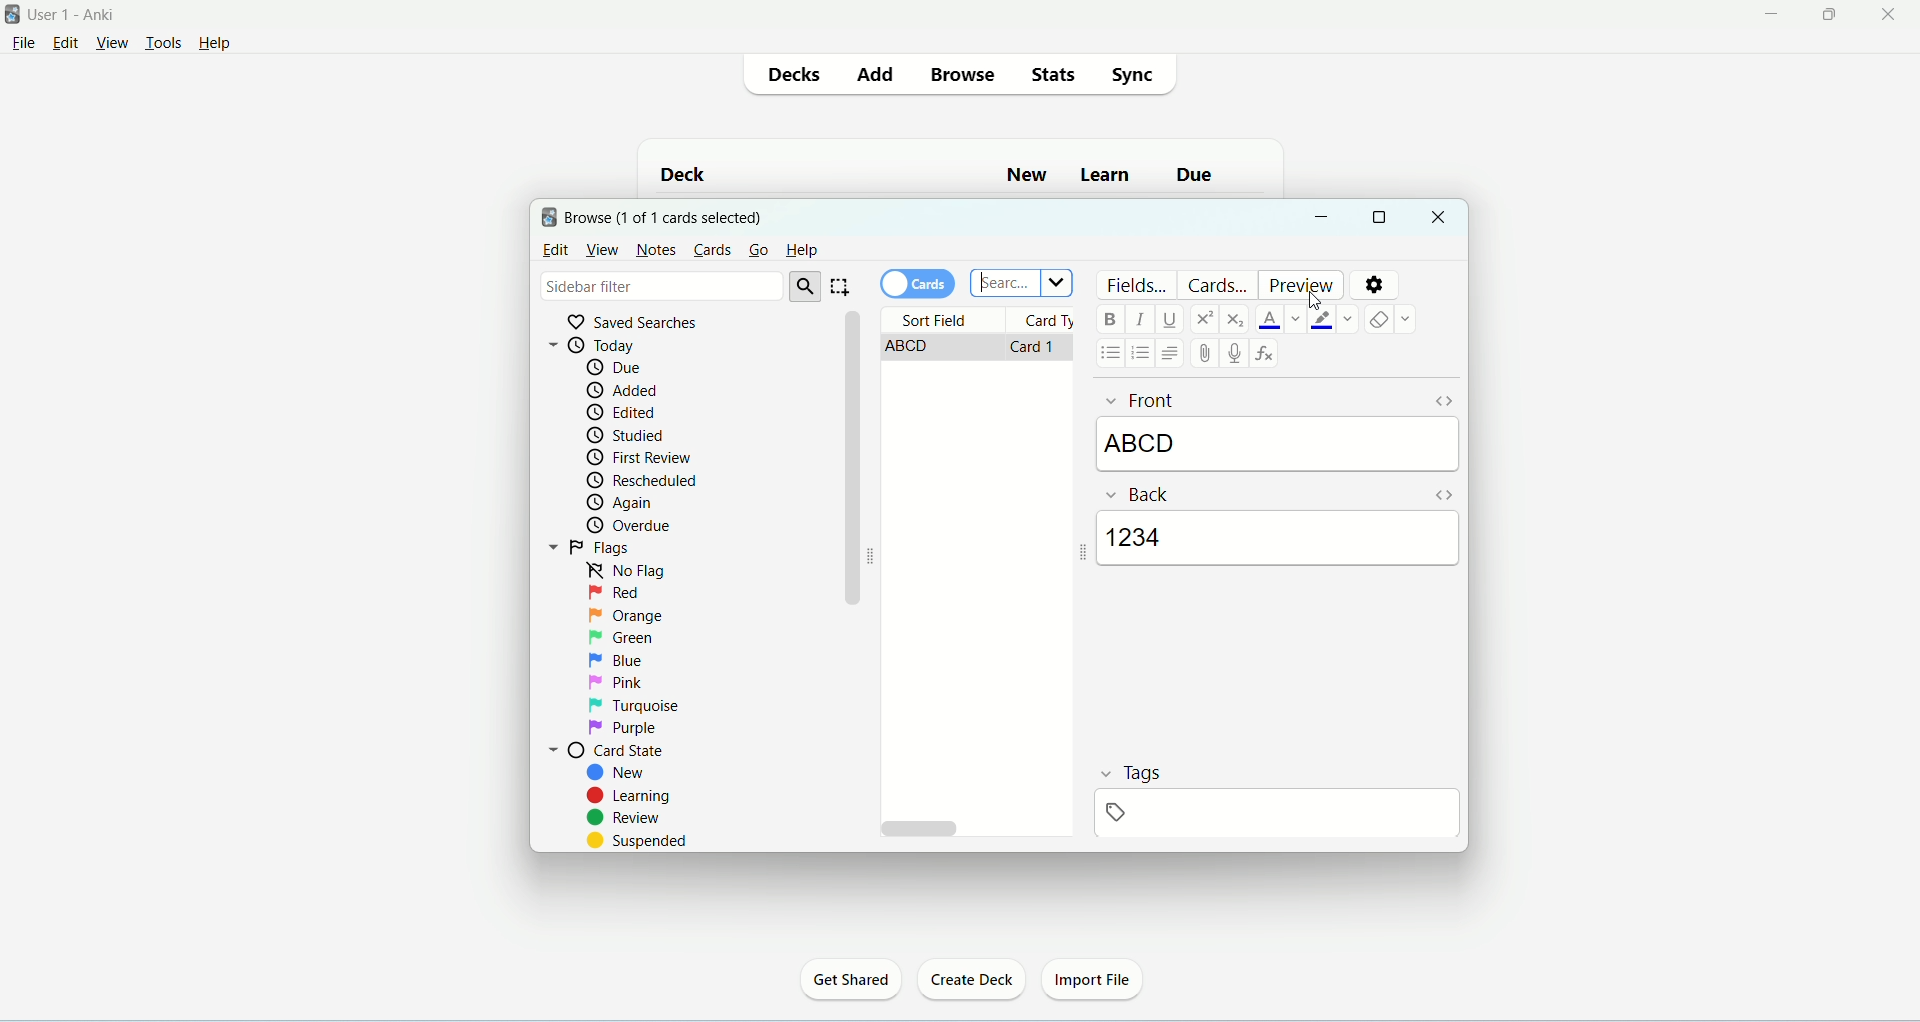 The image size is (1920, 1022). I want to click on no flag, so click(631, 572).